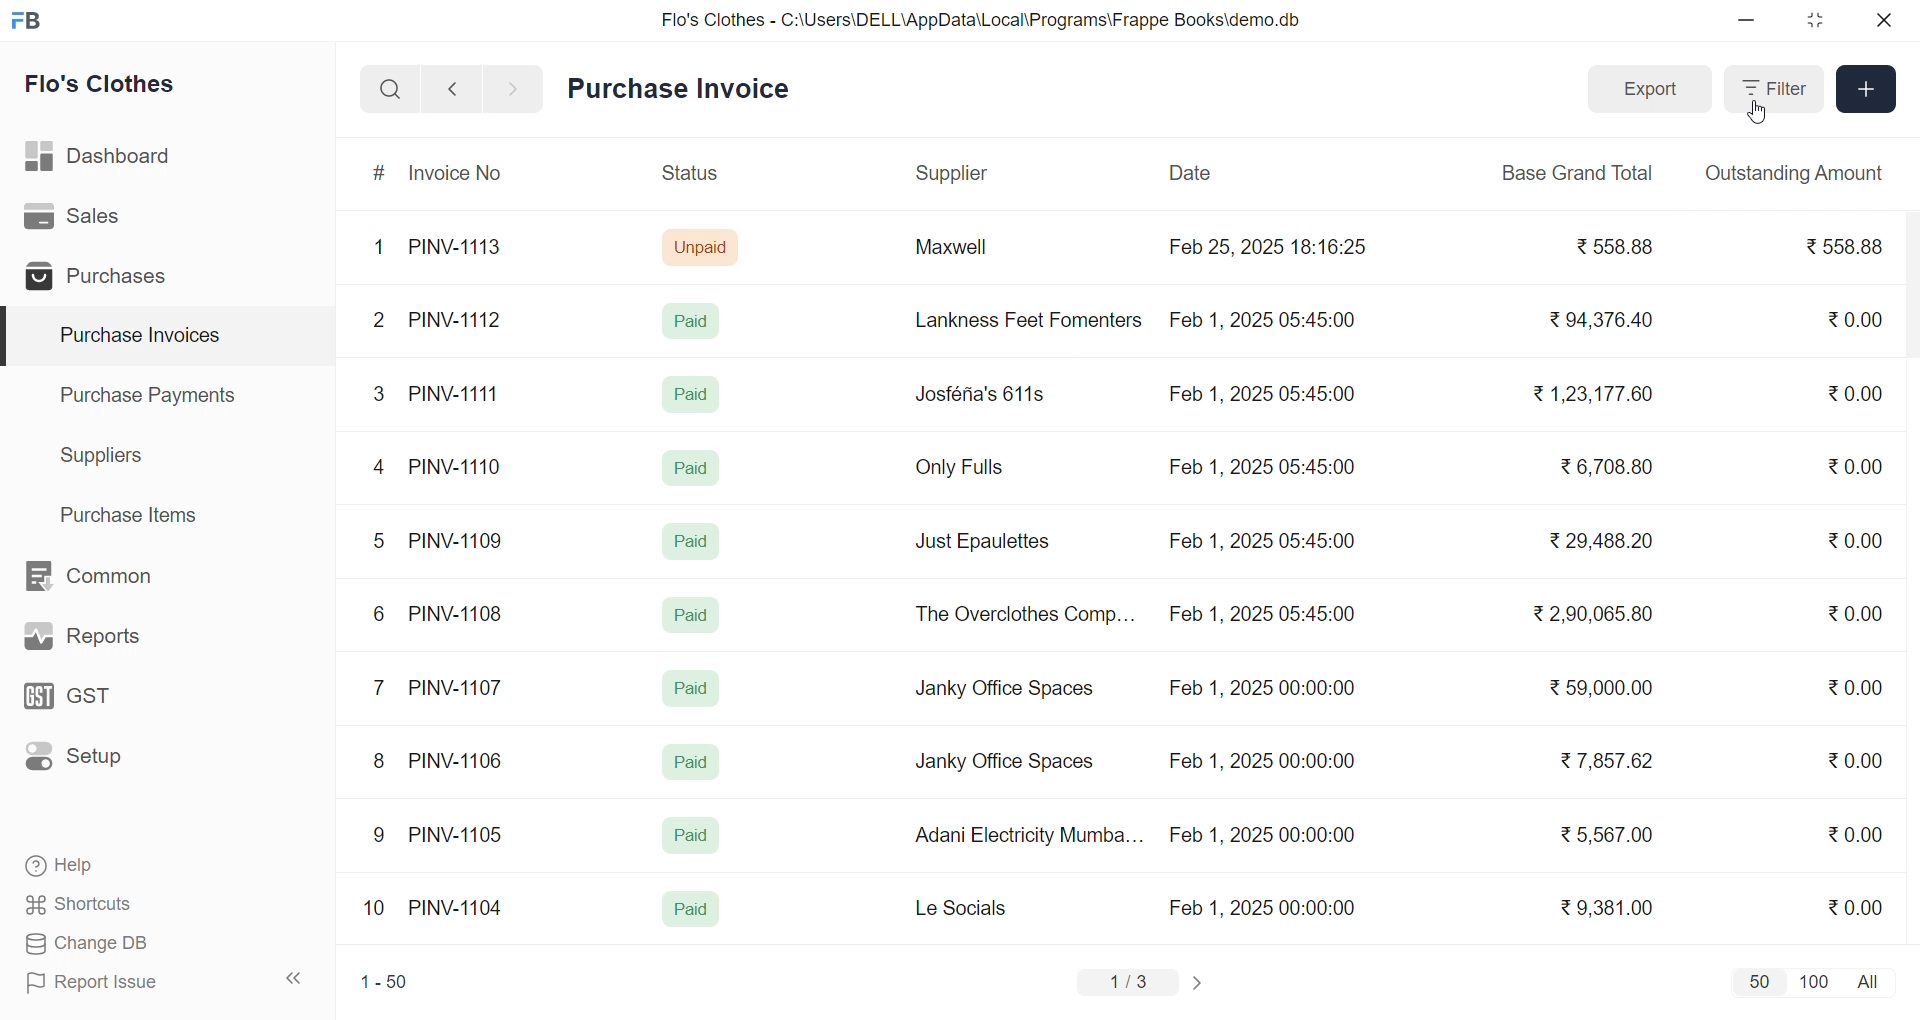 Image resolution: width=1920 pixels, height=1020 pixels. I want to click on Date, so click(1193, 173).